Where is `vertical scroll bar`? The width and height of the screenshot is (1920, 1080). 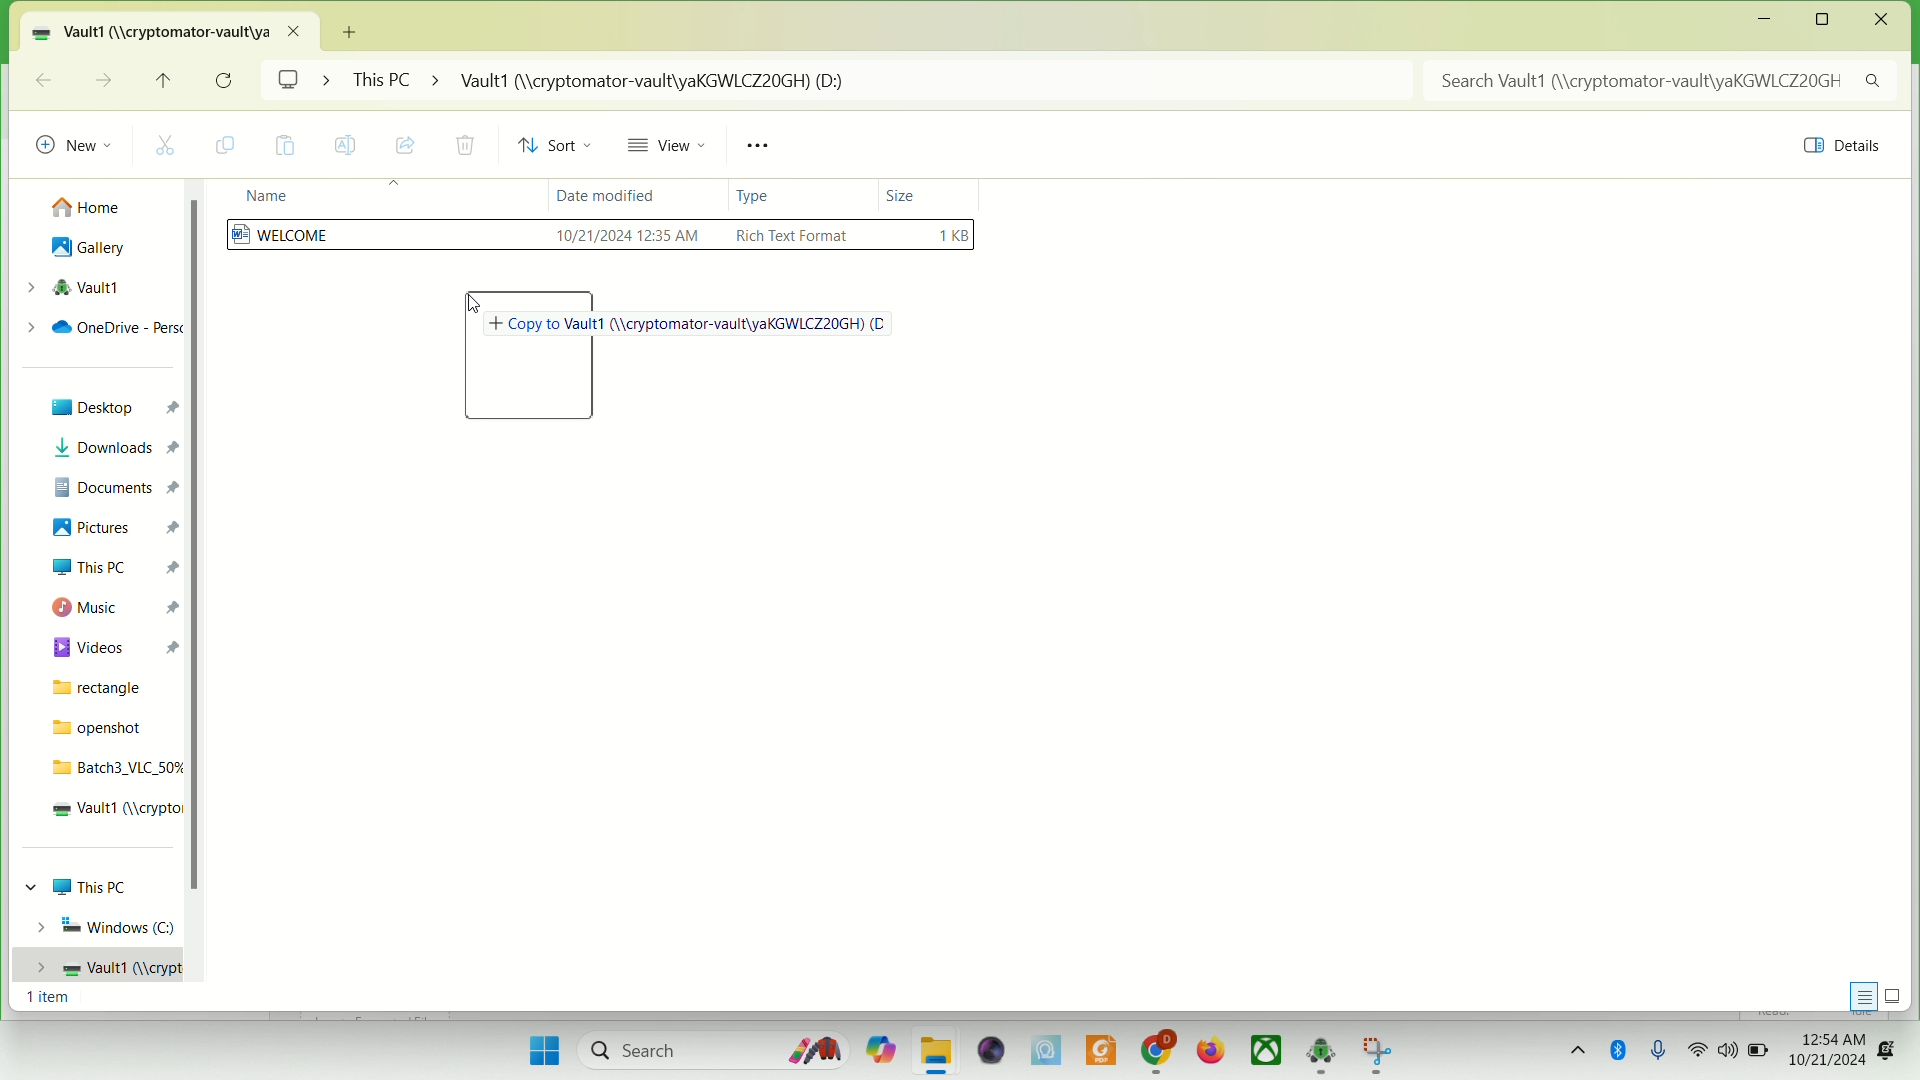
vertical scroll bar is located at coordinates (195, 595).